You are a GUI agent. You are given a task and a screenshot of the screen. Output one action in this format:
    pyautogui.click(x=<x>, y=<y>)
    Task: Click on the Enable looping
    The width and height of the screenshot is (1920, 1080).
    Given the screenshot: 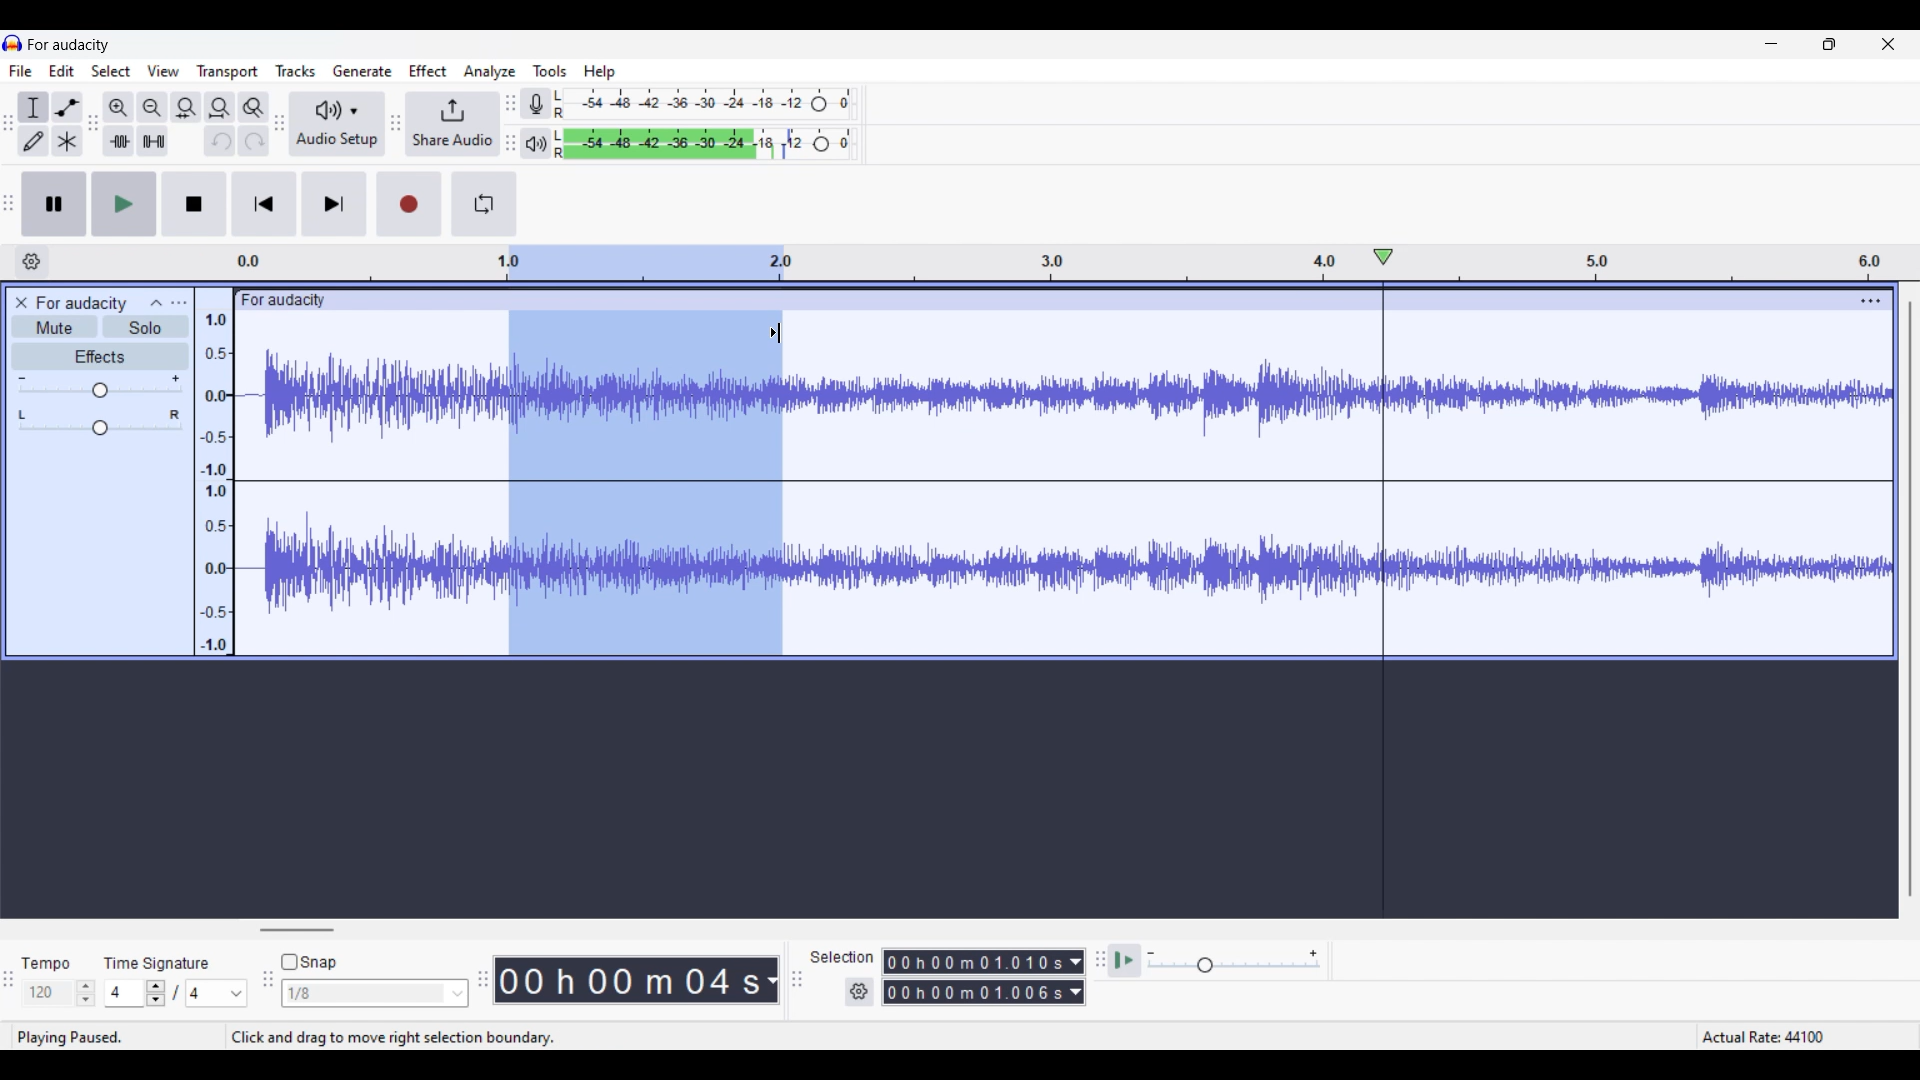 What is the action you would take?
    pyautogui.click(x=484, y=204)
    